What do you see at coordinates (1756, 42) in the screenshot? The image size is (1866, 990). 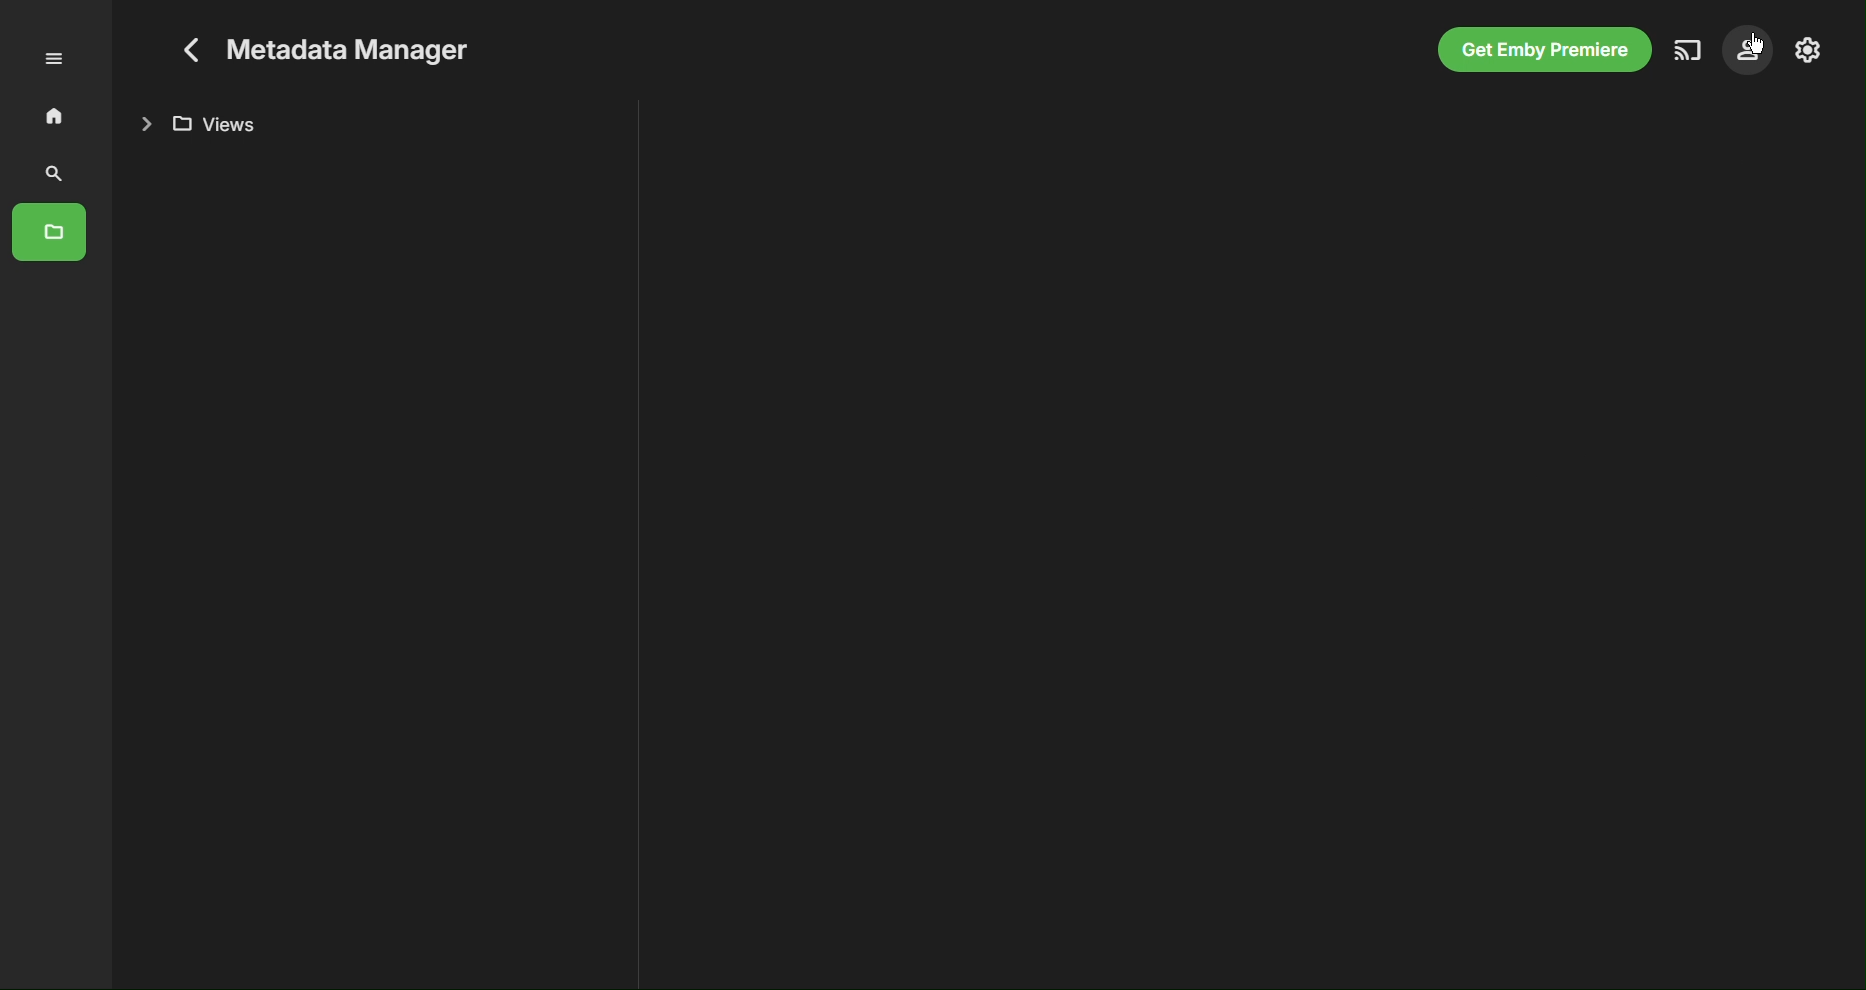 I see `Cursor` at bounding box center [1756, 42].